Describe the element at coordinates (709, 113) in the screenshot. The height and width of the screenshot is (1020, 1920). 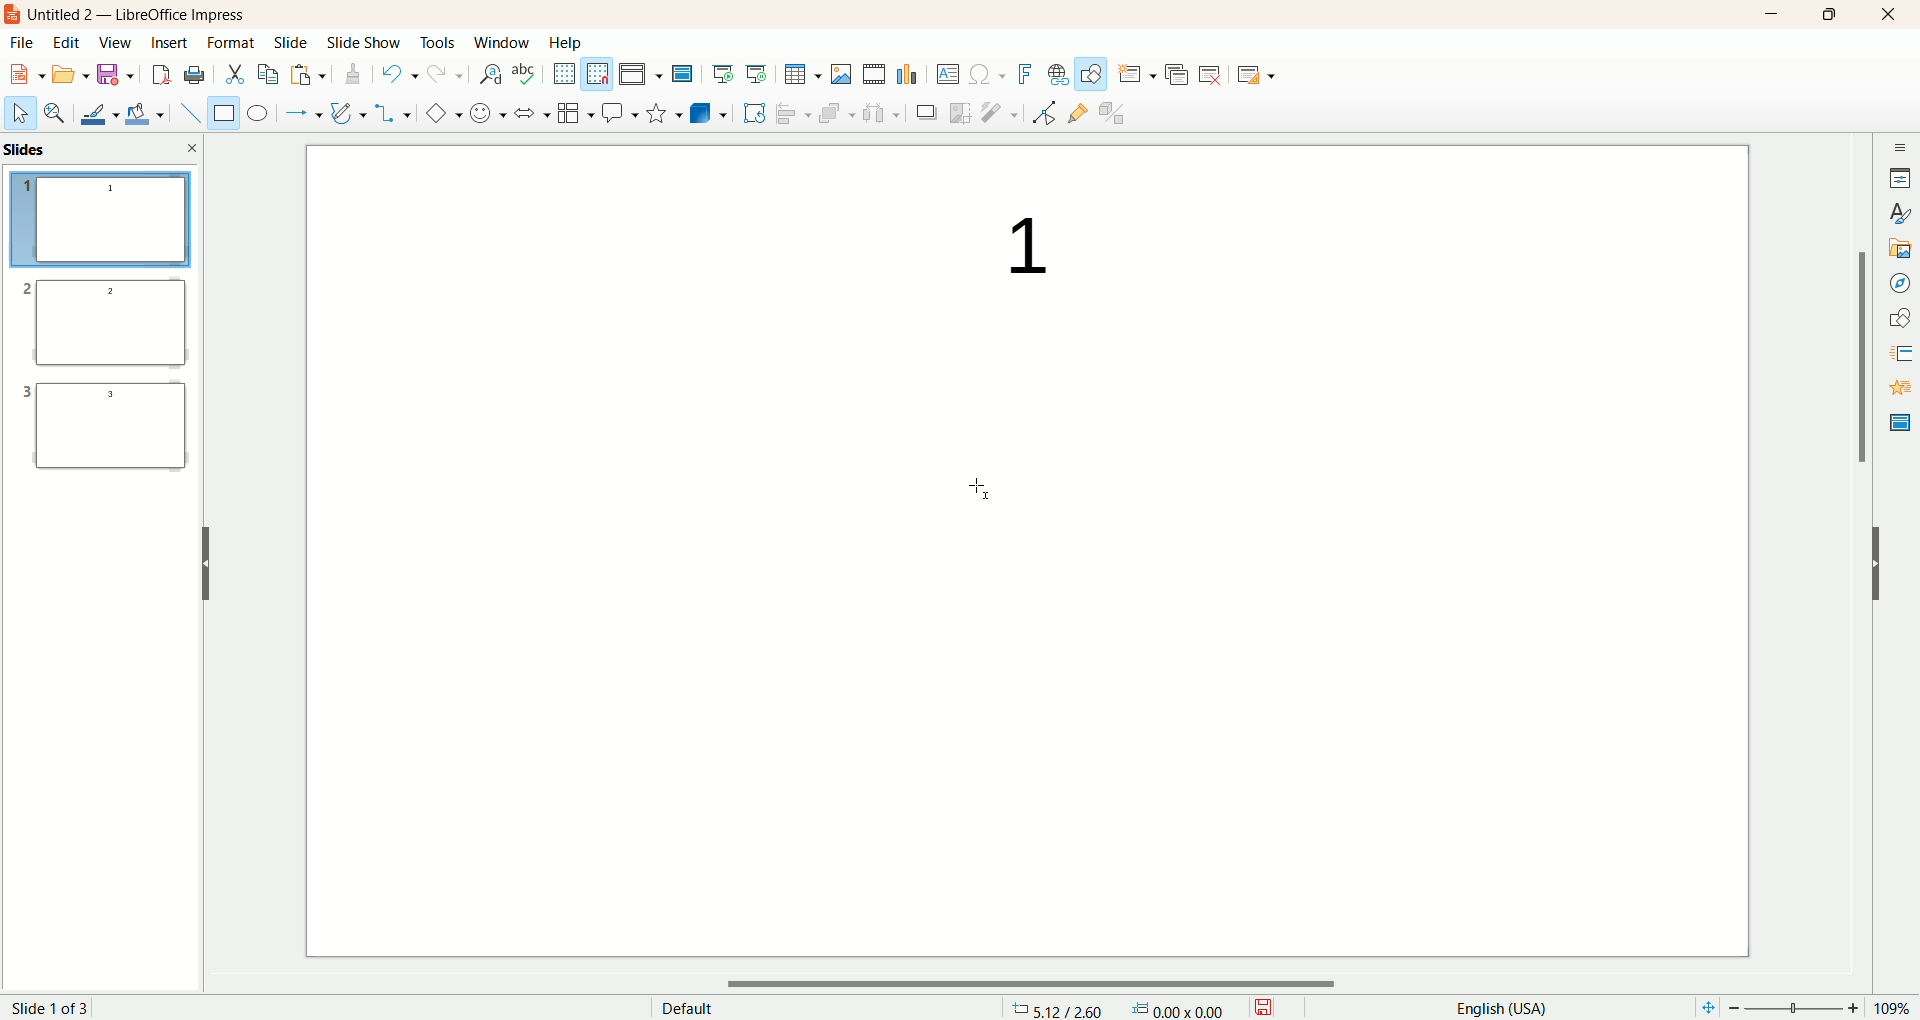
I see `3D objects` at that location.